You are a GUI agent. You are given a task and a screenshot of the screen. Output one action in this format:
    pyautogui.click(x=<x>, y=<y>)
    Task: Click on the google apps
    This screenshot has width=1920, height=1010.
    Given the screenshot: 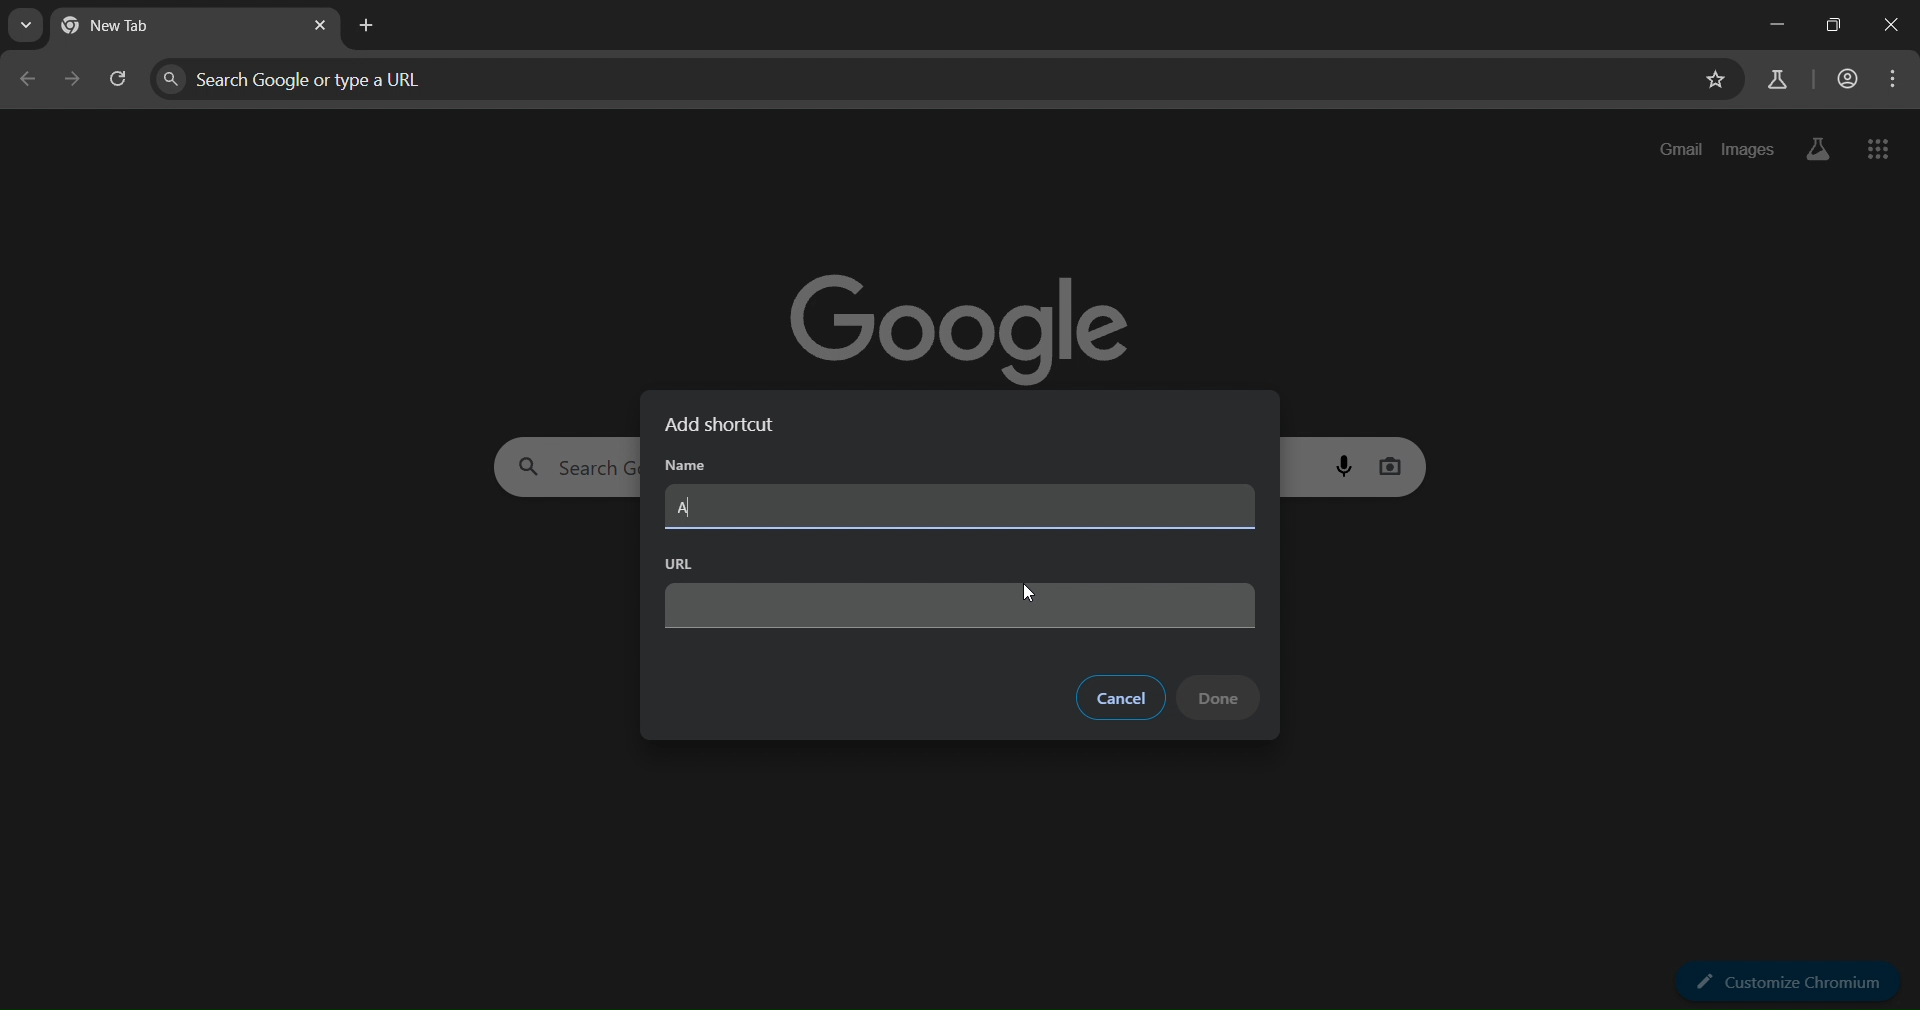 What is the action you would take?
    pyautogui.click(x=1879, y=151)
    